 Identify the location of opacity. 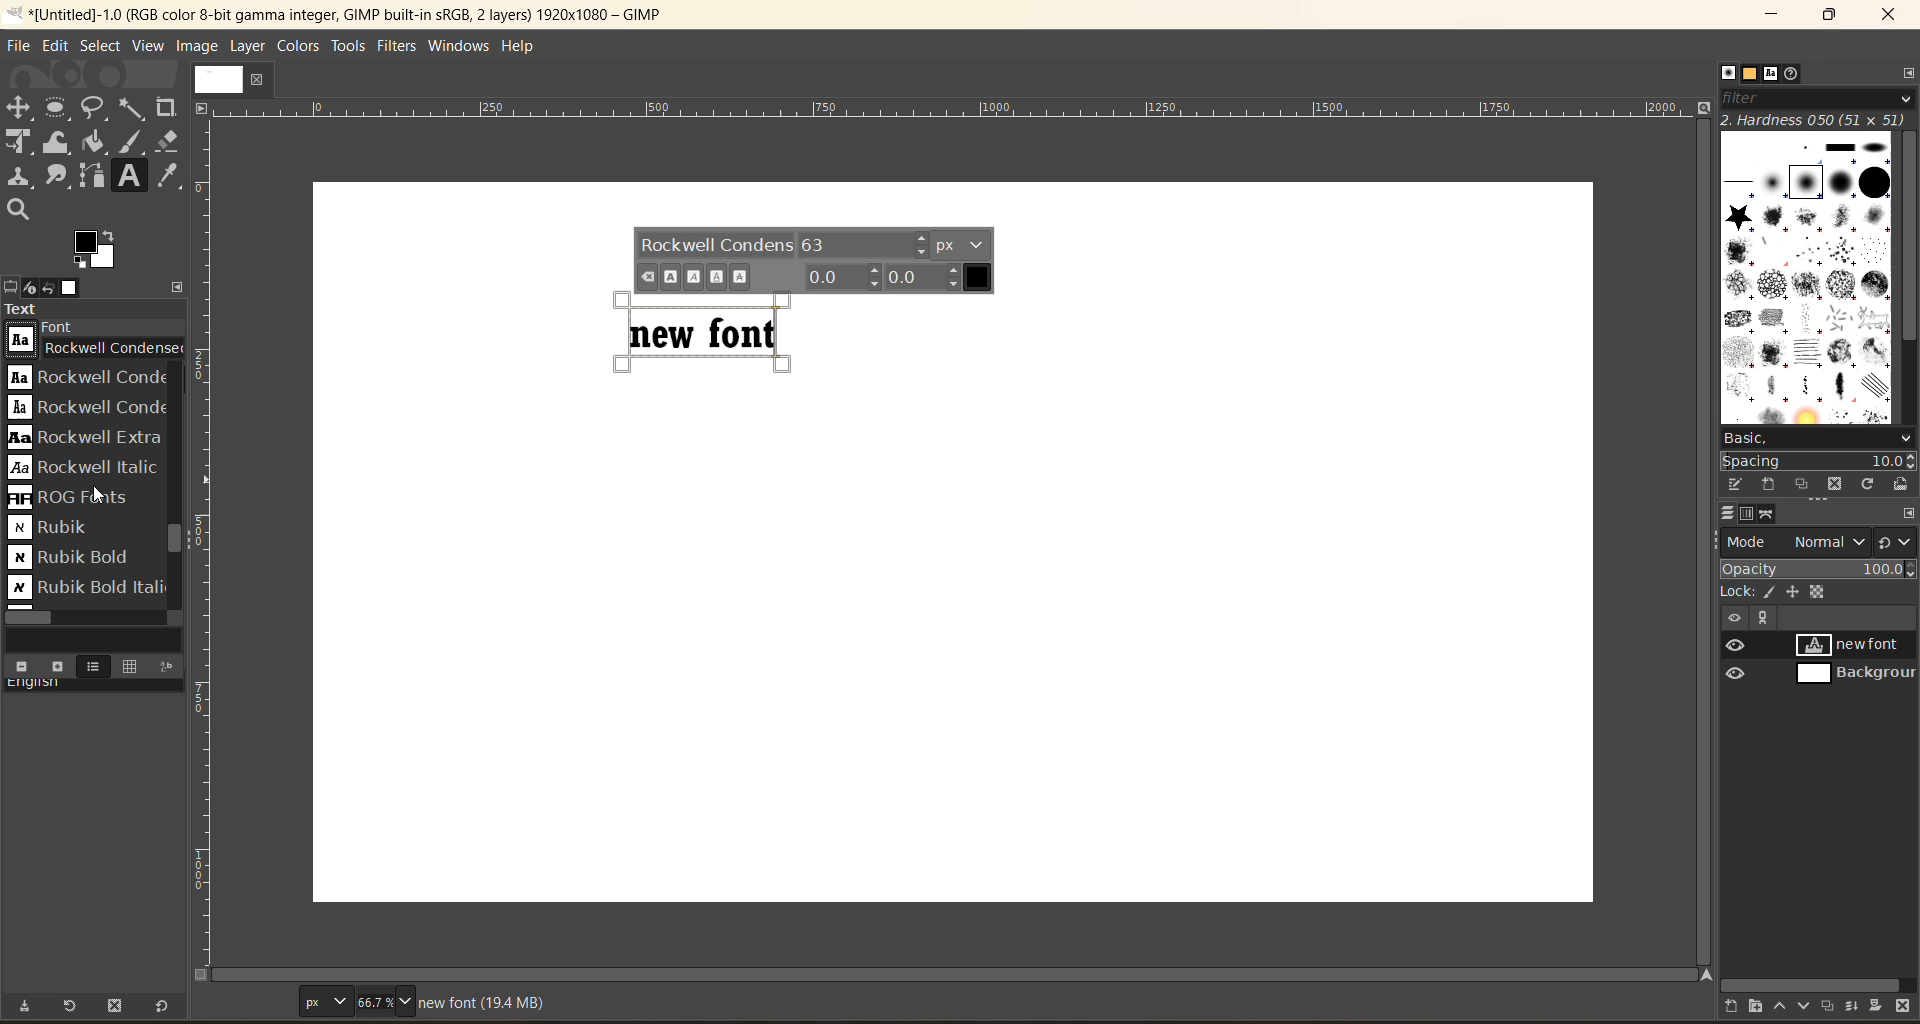
(1818, 568).